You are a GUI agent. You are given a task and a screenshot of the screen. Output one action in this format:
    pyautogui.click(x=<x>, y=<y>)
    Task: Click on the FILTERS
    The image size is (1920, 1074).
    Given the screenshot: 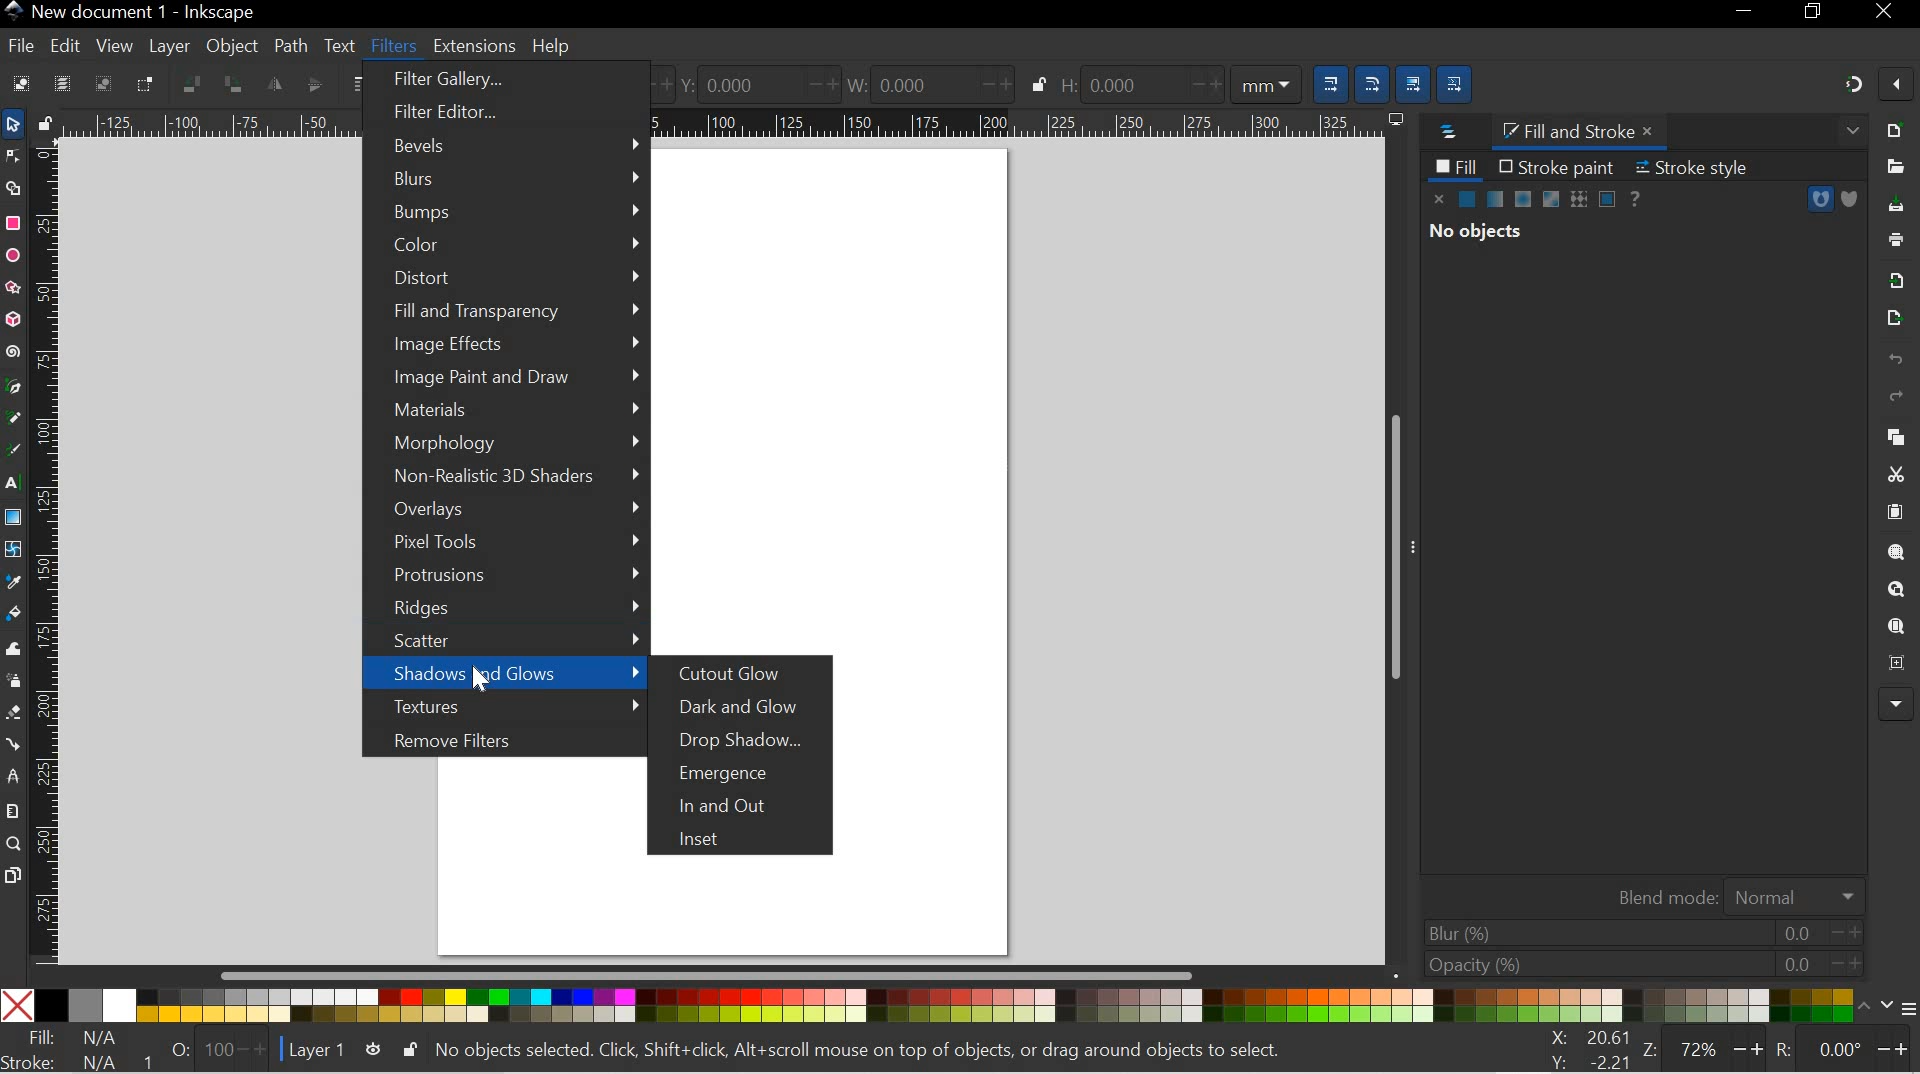 What is the action you would take?
    pyautogui.click(x=392, y=44)
    